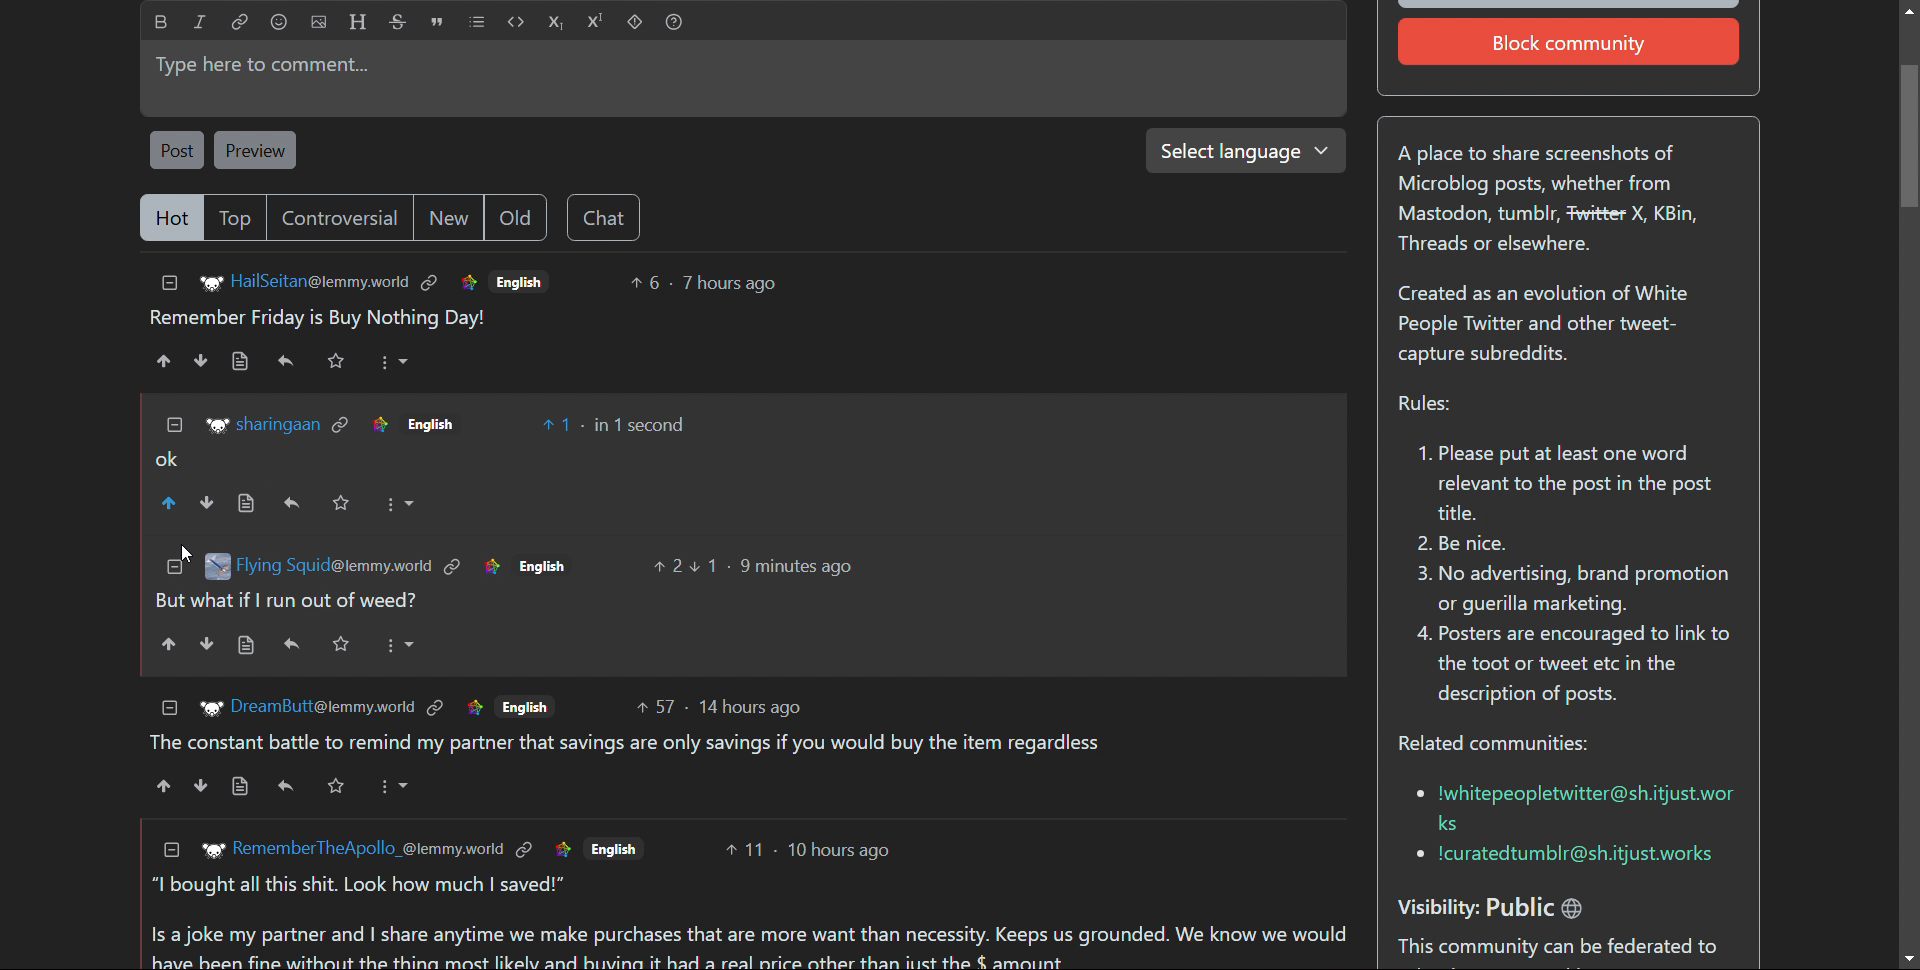 The height and width of the screenshot is (970, 1920). What do you see at coordinates (669, 567) in the screenshot?
I see `number of upvotes` at bounding box center [669, 567].